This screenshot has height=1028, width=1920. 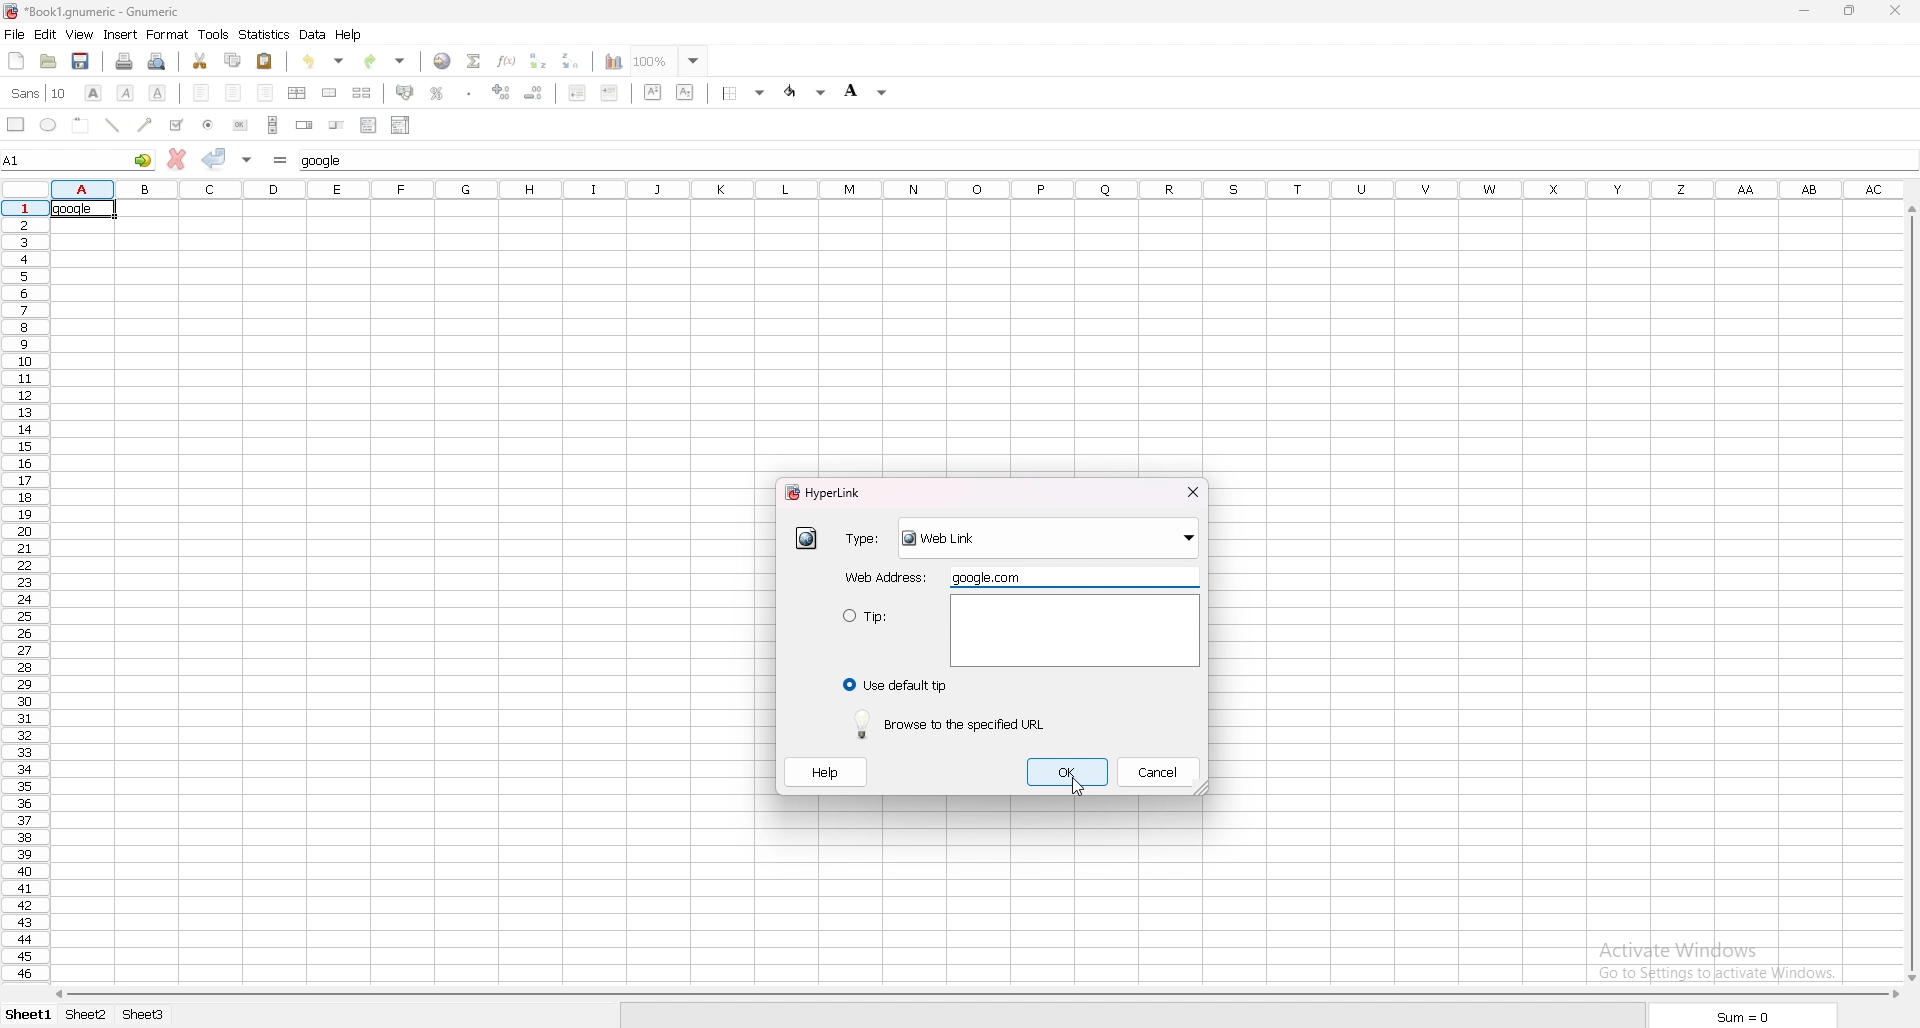 I want to click on sort descending, so click(x=571, y=60).